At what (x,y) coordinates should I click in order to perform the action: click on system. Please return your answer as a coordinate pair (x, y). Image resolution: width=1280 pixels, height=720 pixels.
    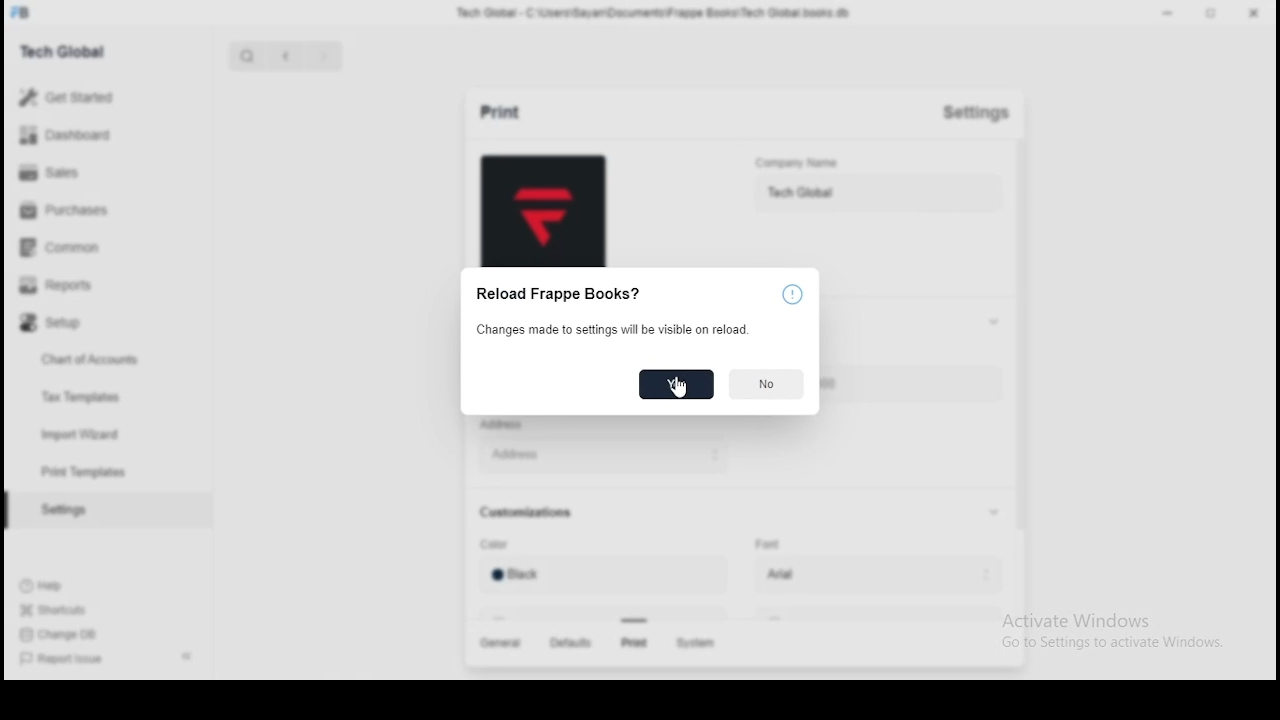
    Looking at the image, I should click on (700, 645).